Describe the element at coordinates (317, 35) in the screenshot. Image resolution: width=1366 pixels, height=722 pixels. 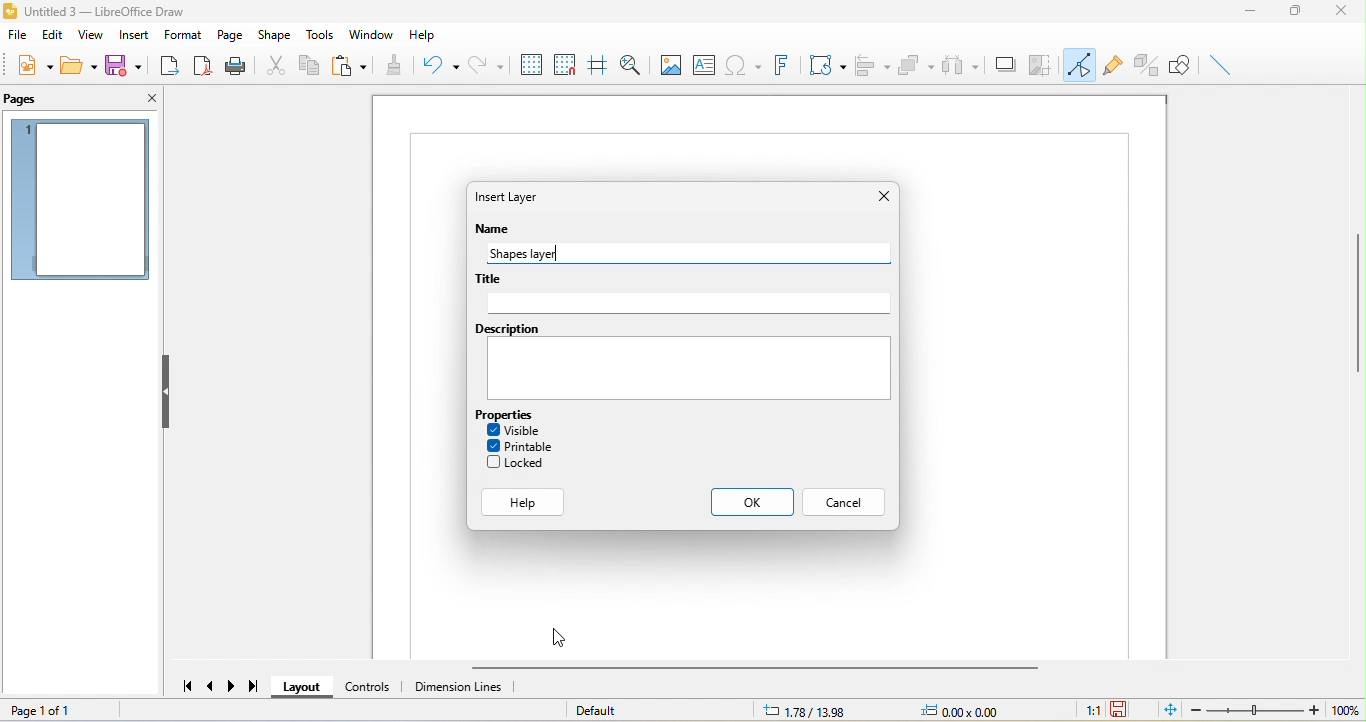
I see `tools` at that location.